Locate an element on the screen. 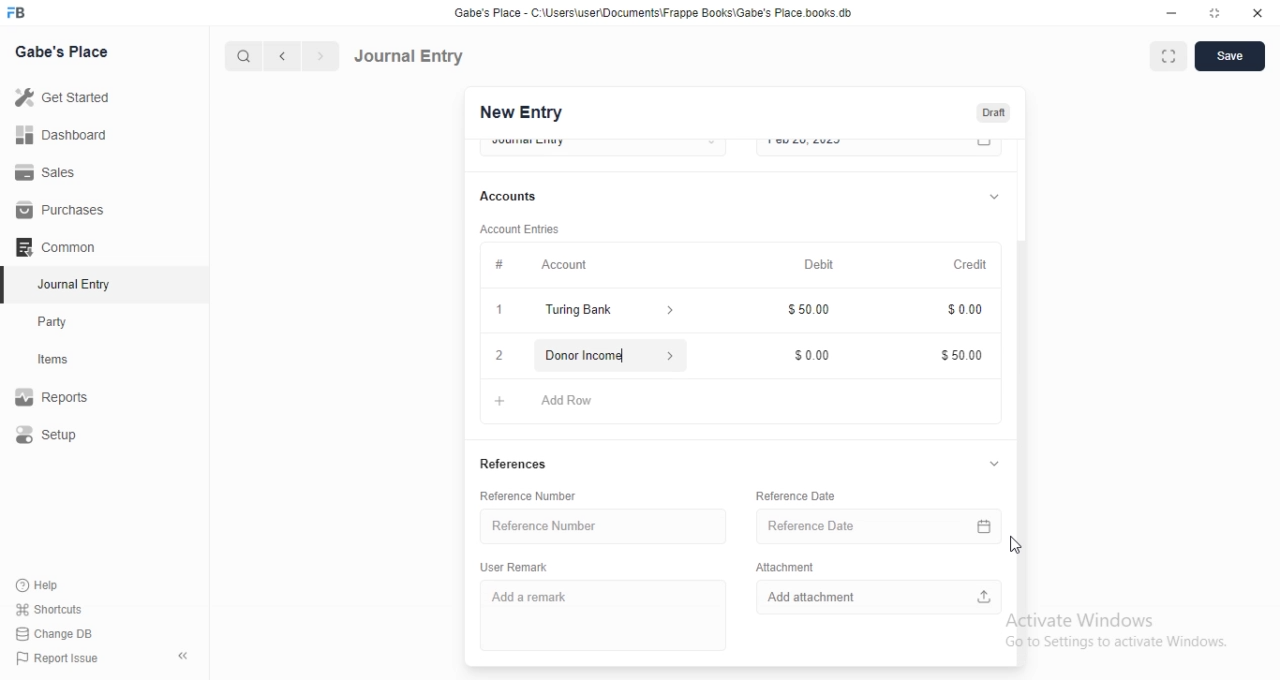 This screenshot has width=1280, height=680. $50.00 is located at coordinates (813, 312).